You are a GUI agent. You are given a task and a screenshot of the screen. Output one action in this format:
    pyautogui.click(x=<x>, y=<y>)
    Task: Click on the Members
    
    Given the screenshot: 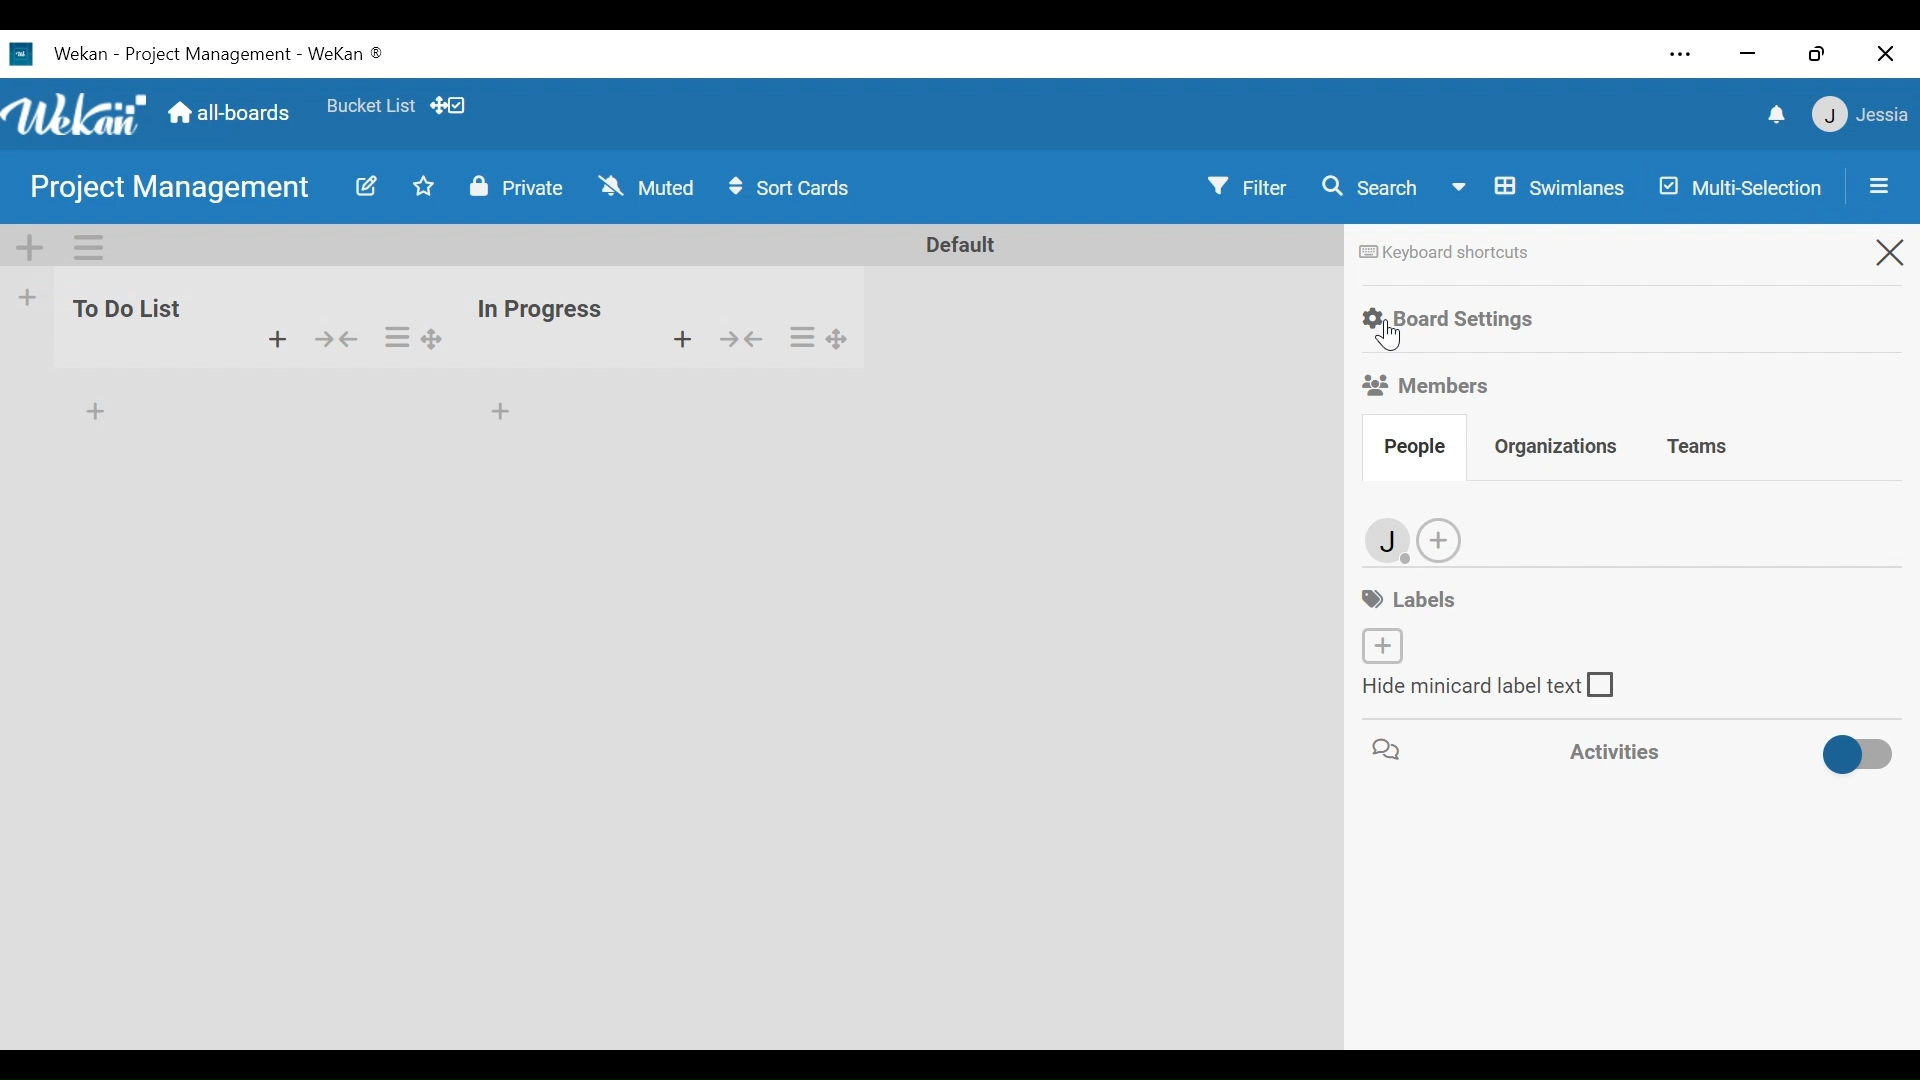 What is the action you would take?
    pyautogui.click(x=1426, y=384)
    